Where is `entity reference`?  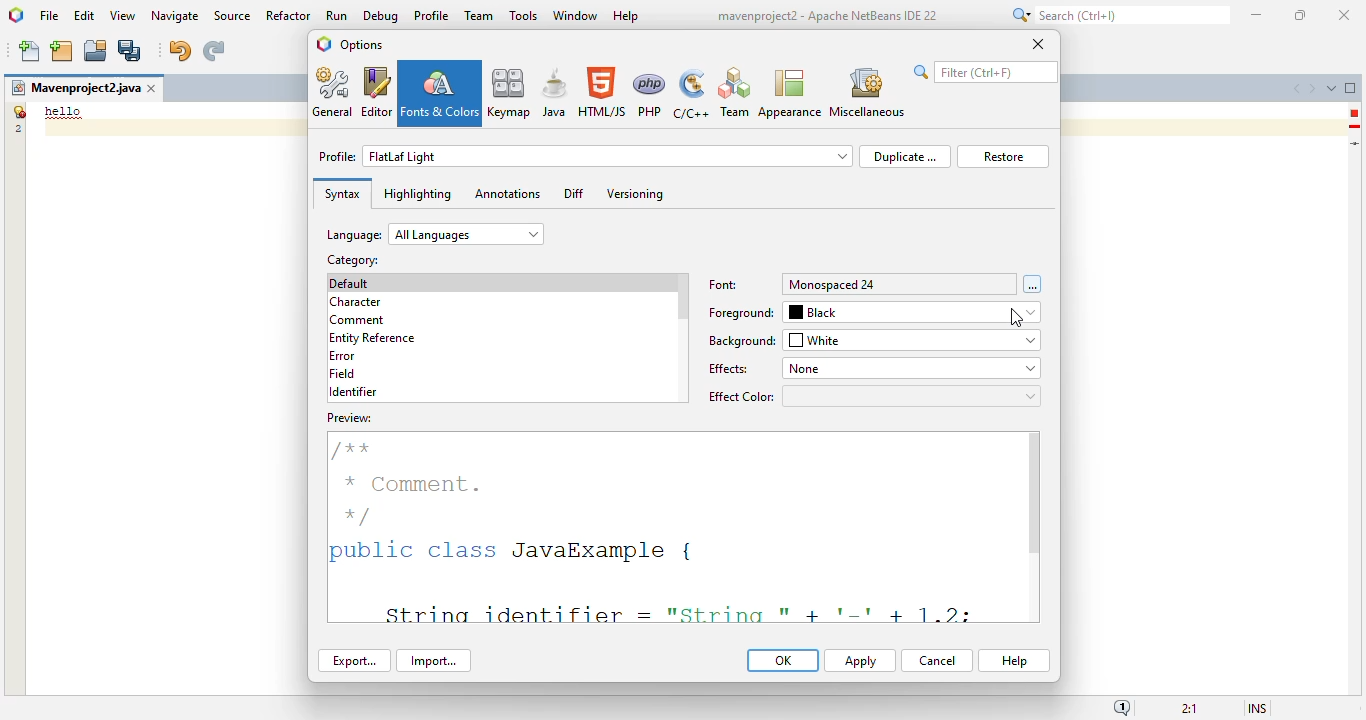 entity reference is located at coordinates (373, 339).